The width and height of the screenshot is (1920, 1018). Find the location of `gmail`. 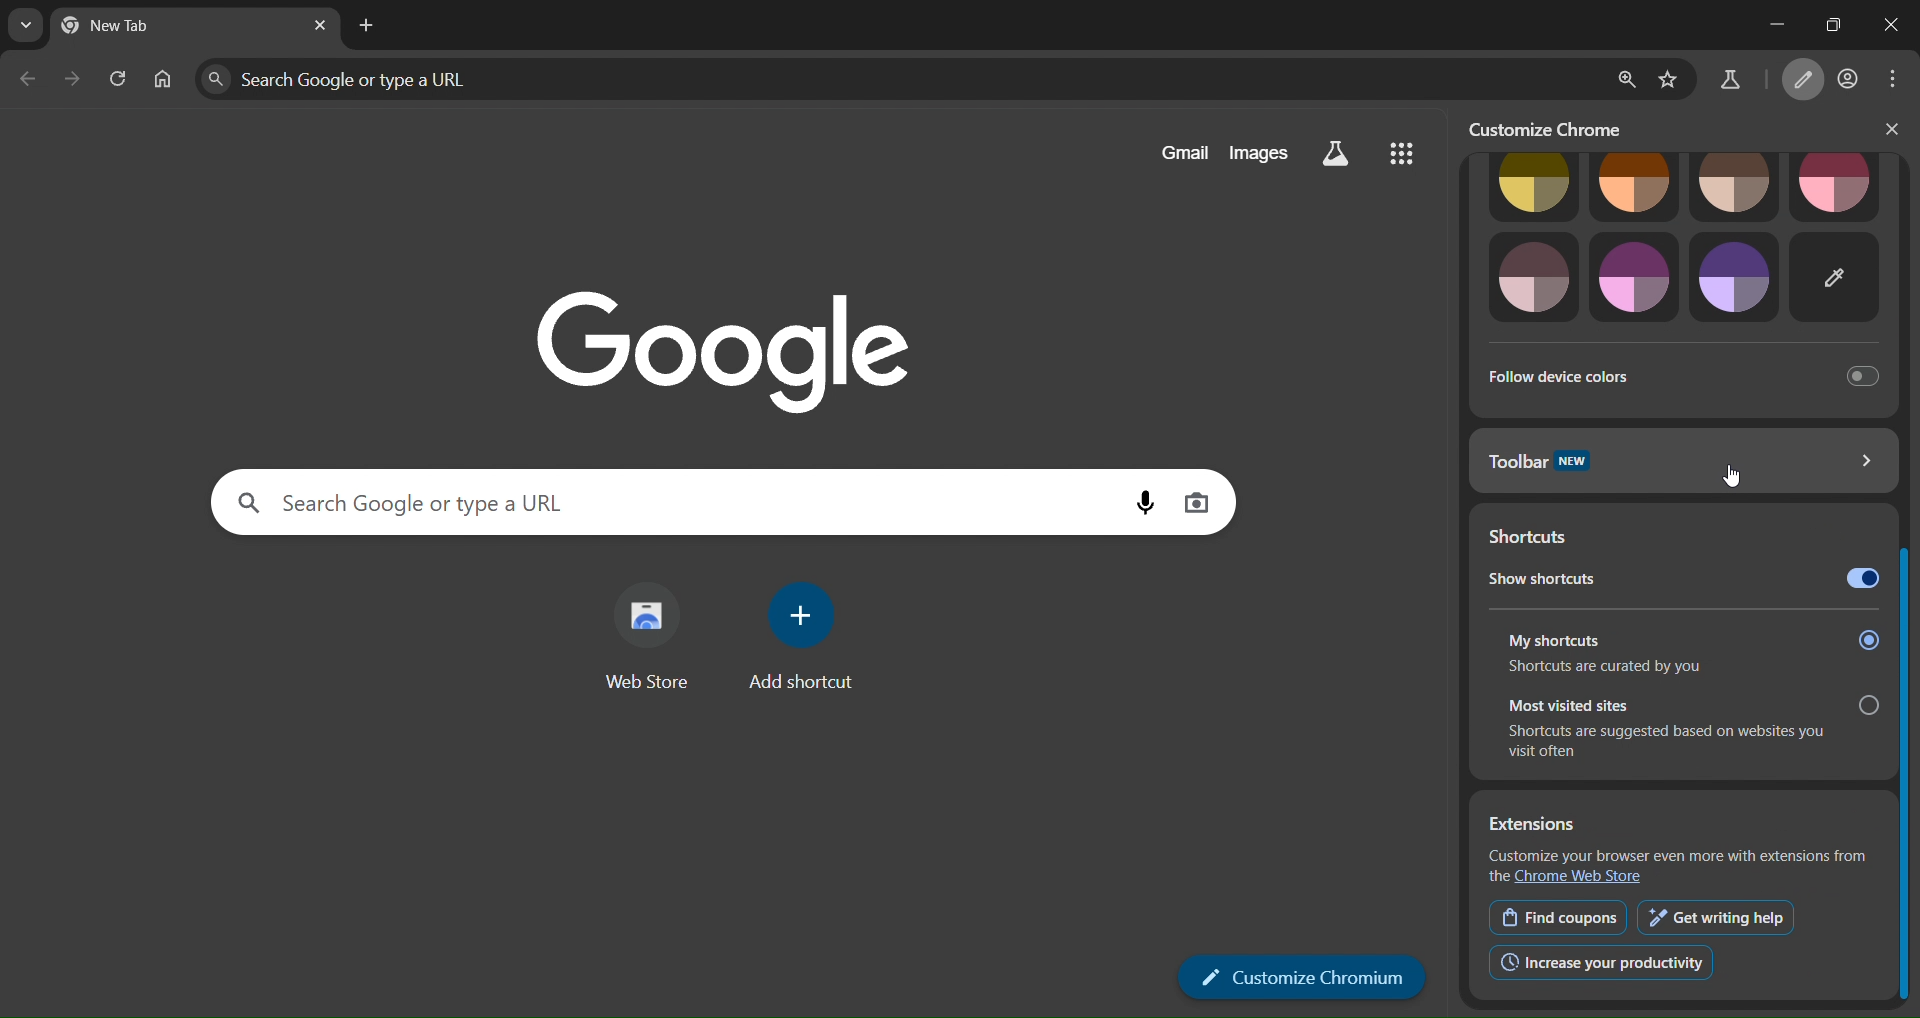

gmail is located at coordinates (1177, 153).